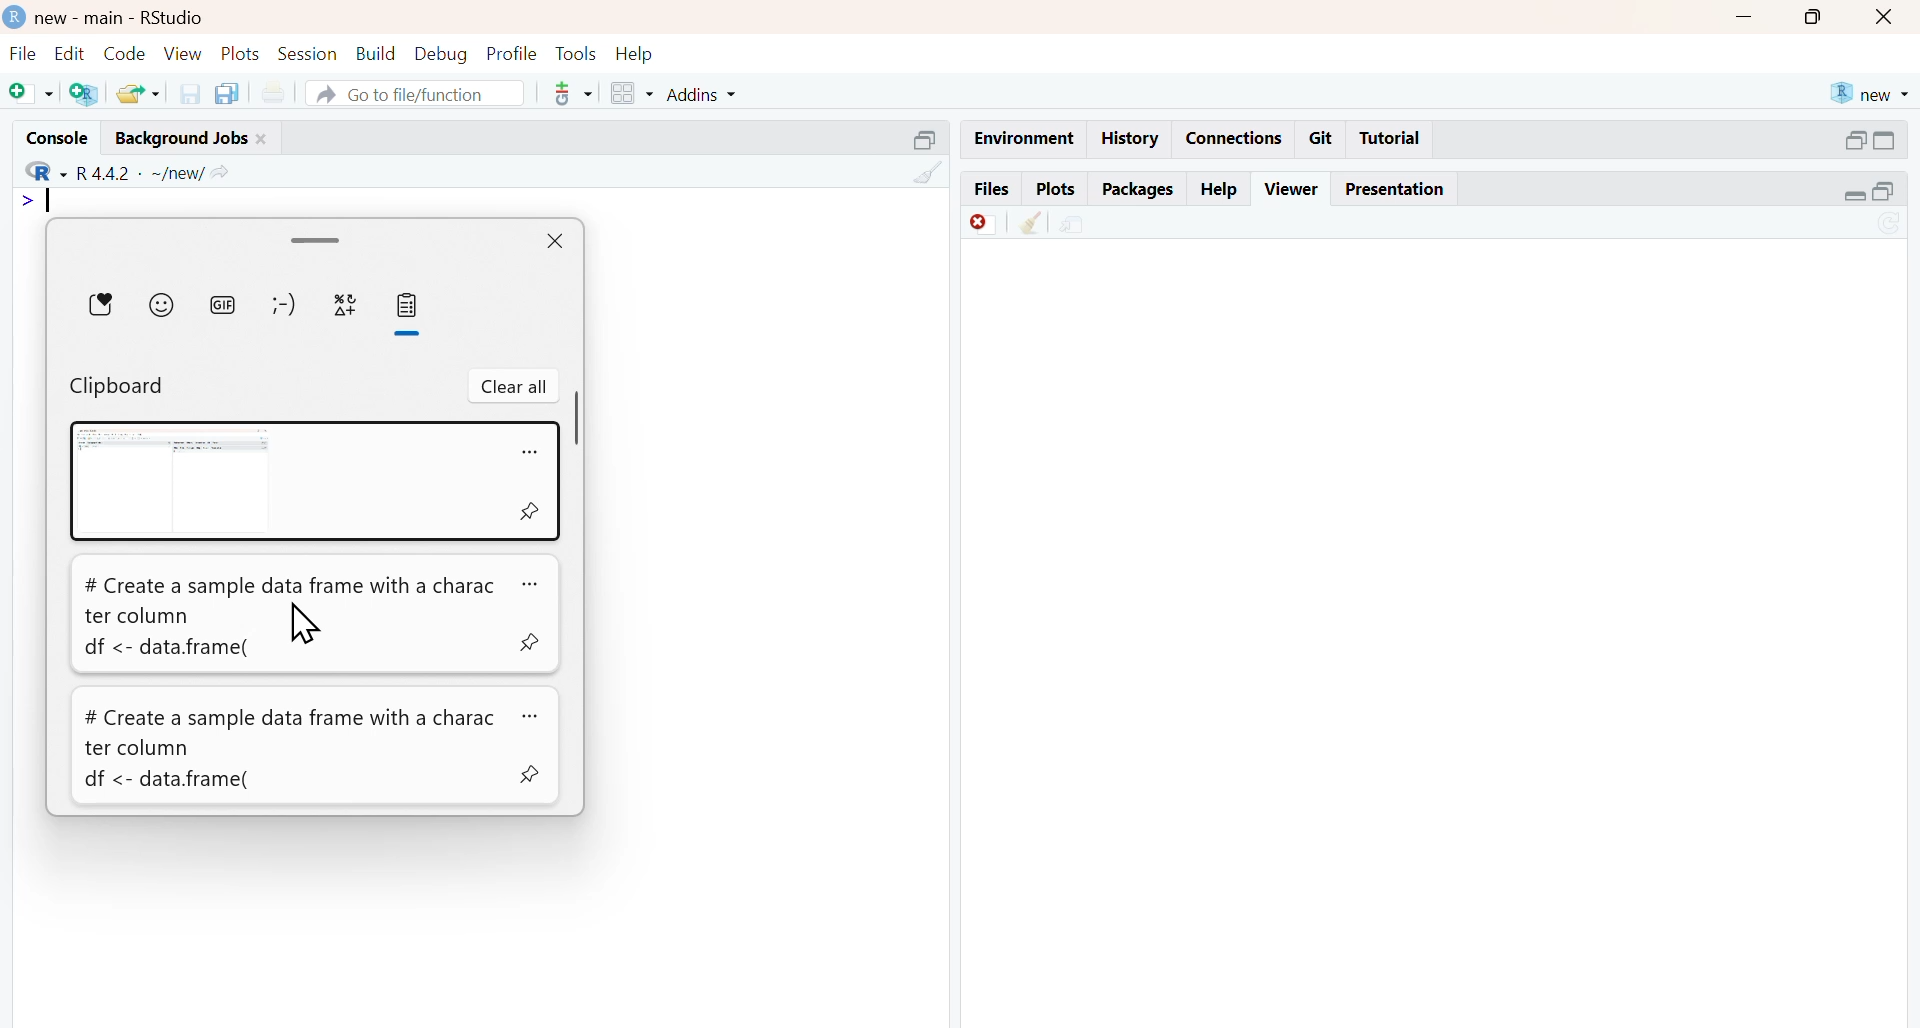 The image size is (1920, 1028). What do you see at coordinates (1236, 138) in the screenshot?
I see `connections` at bounding box center [1236, 138].